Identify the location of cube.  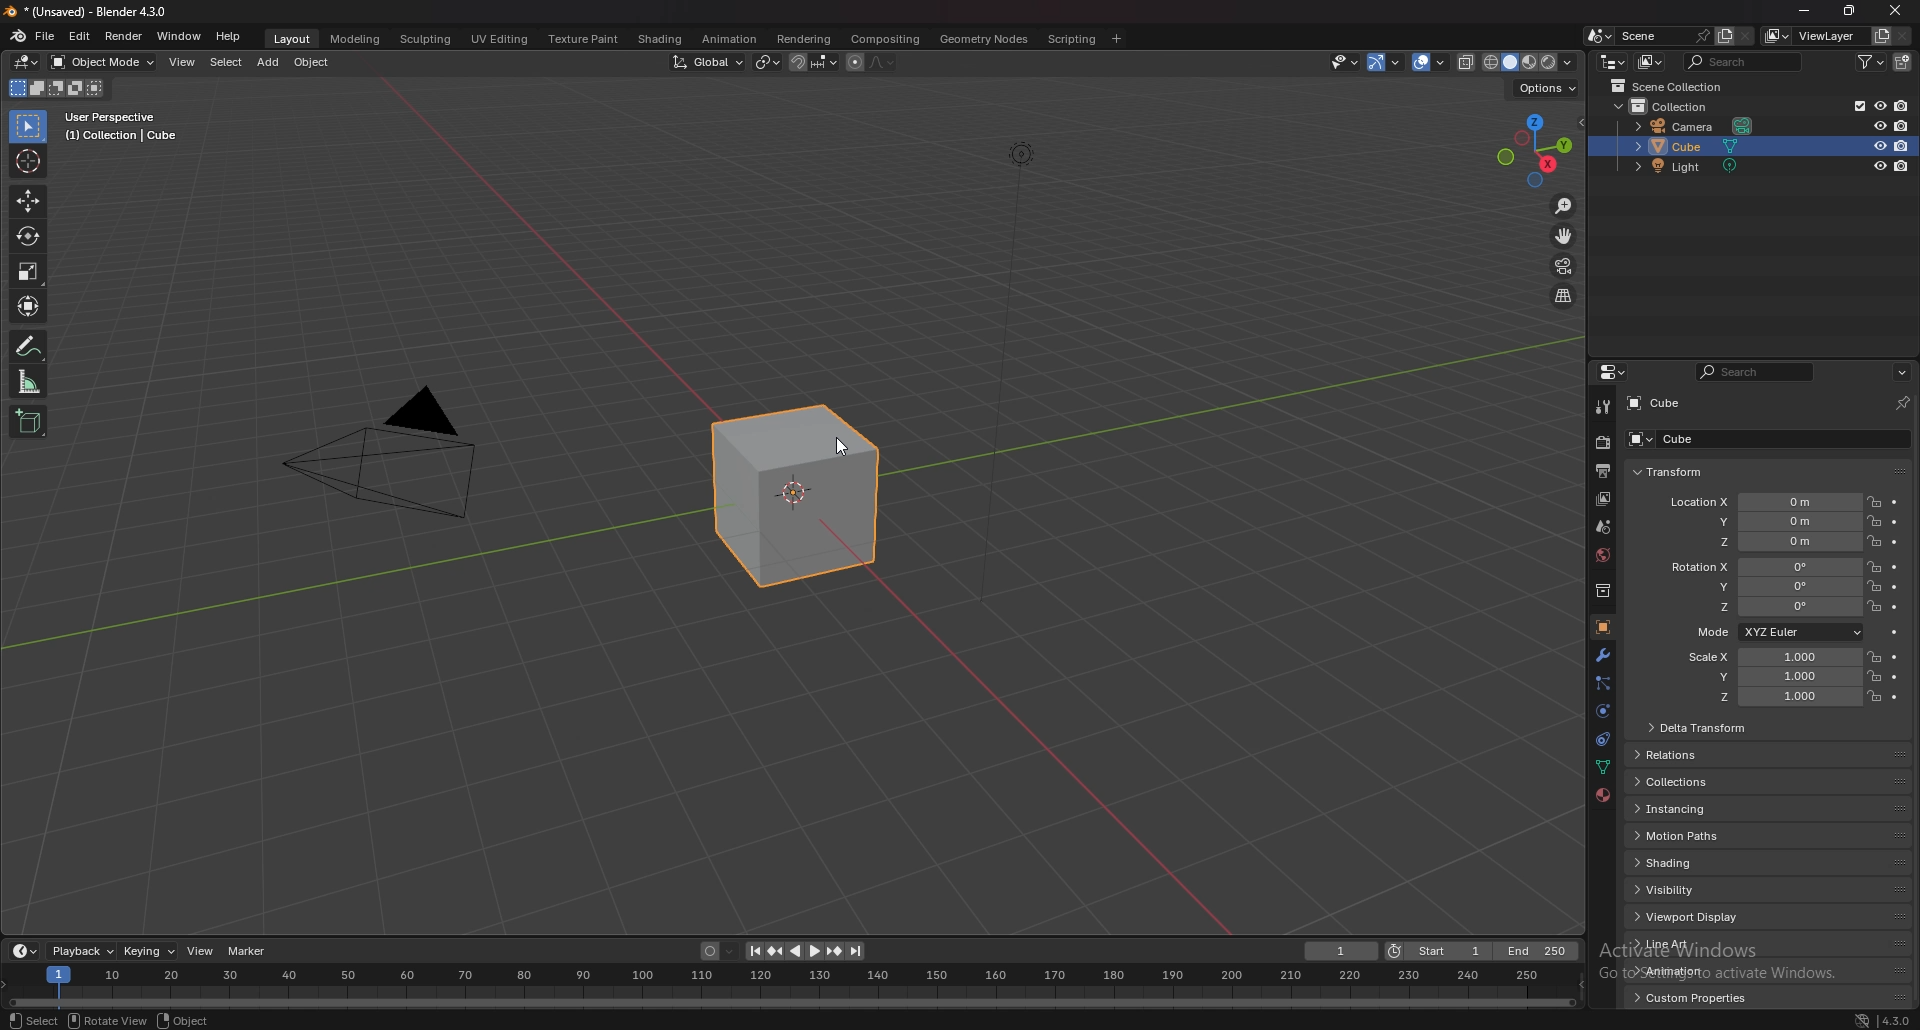
(1753, 146).